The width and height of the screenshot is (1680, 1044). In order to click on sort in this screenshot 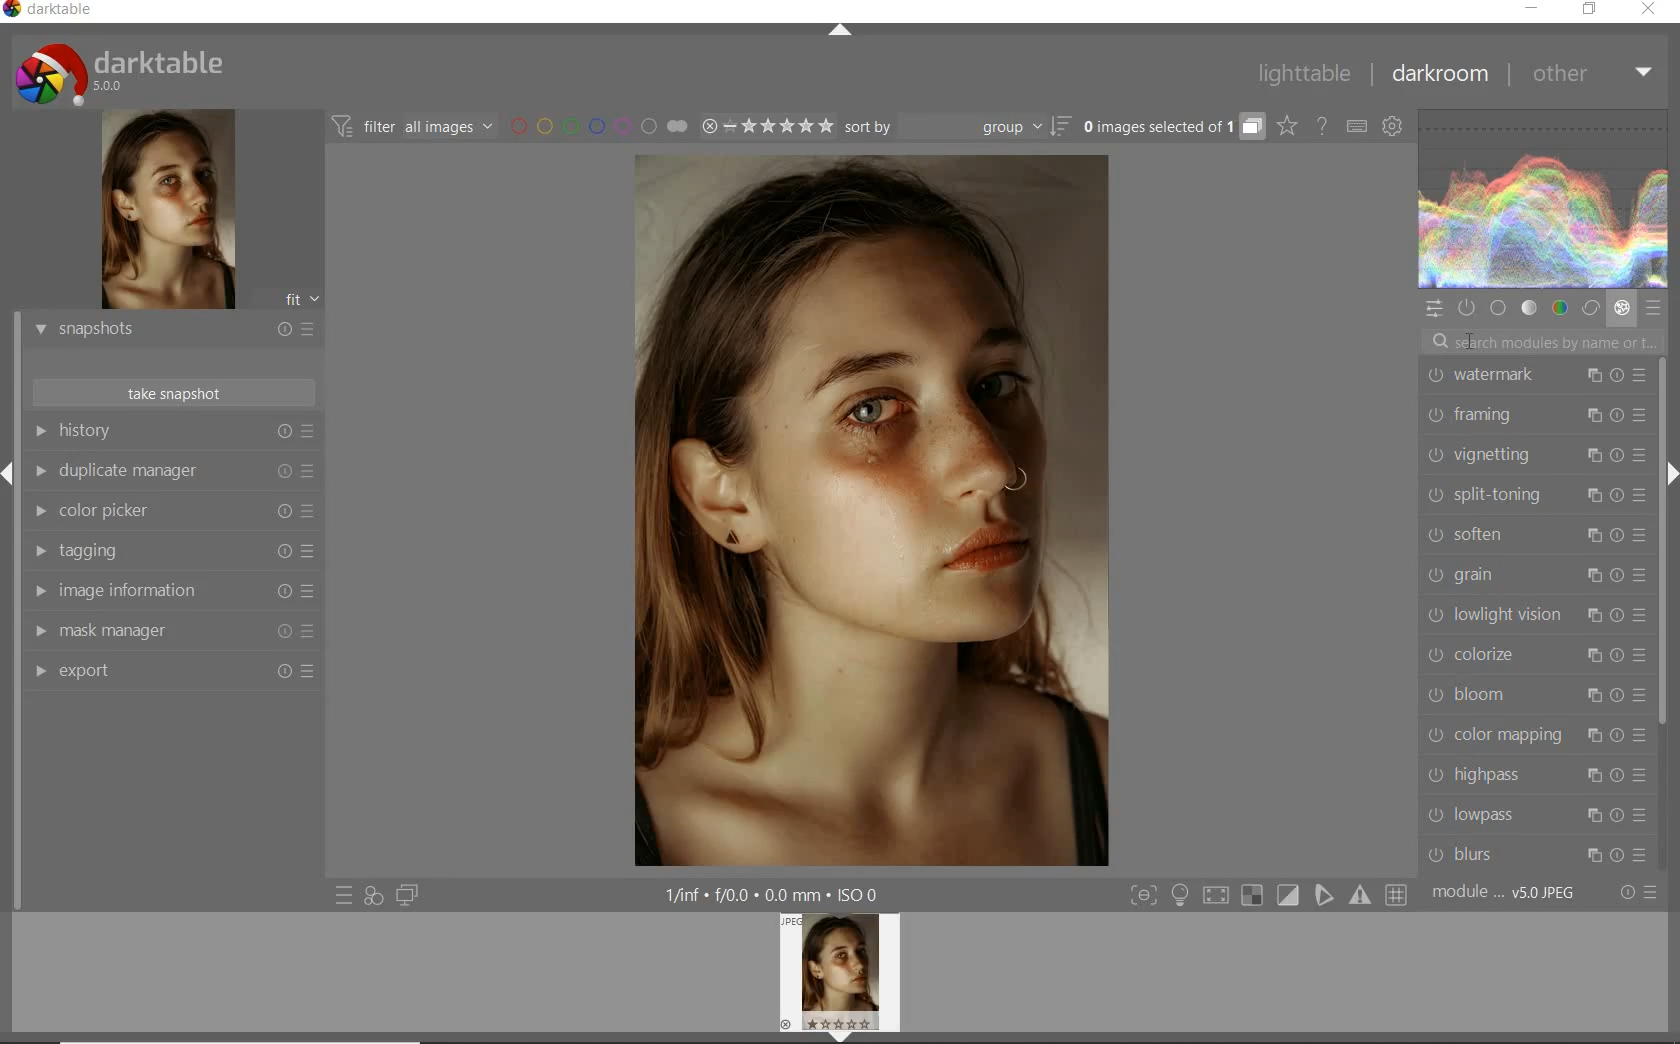, I will do `click(958, 126)`.